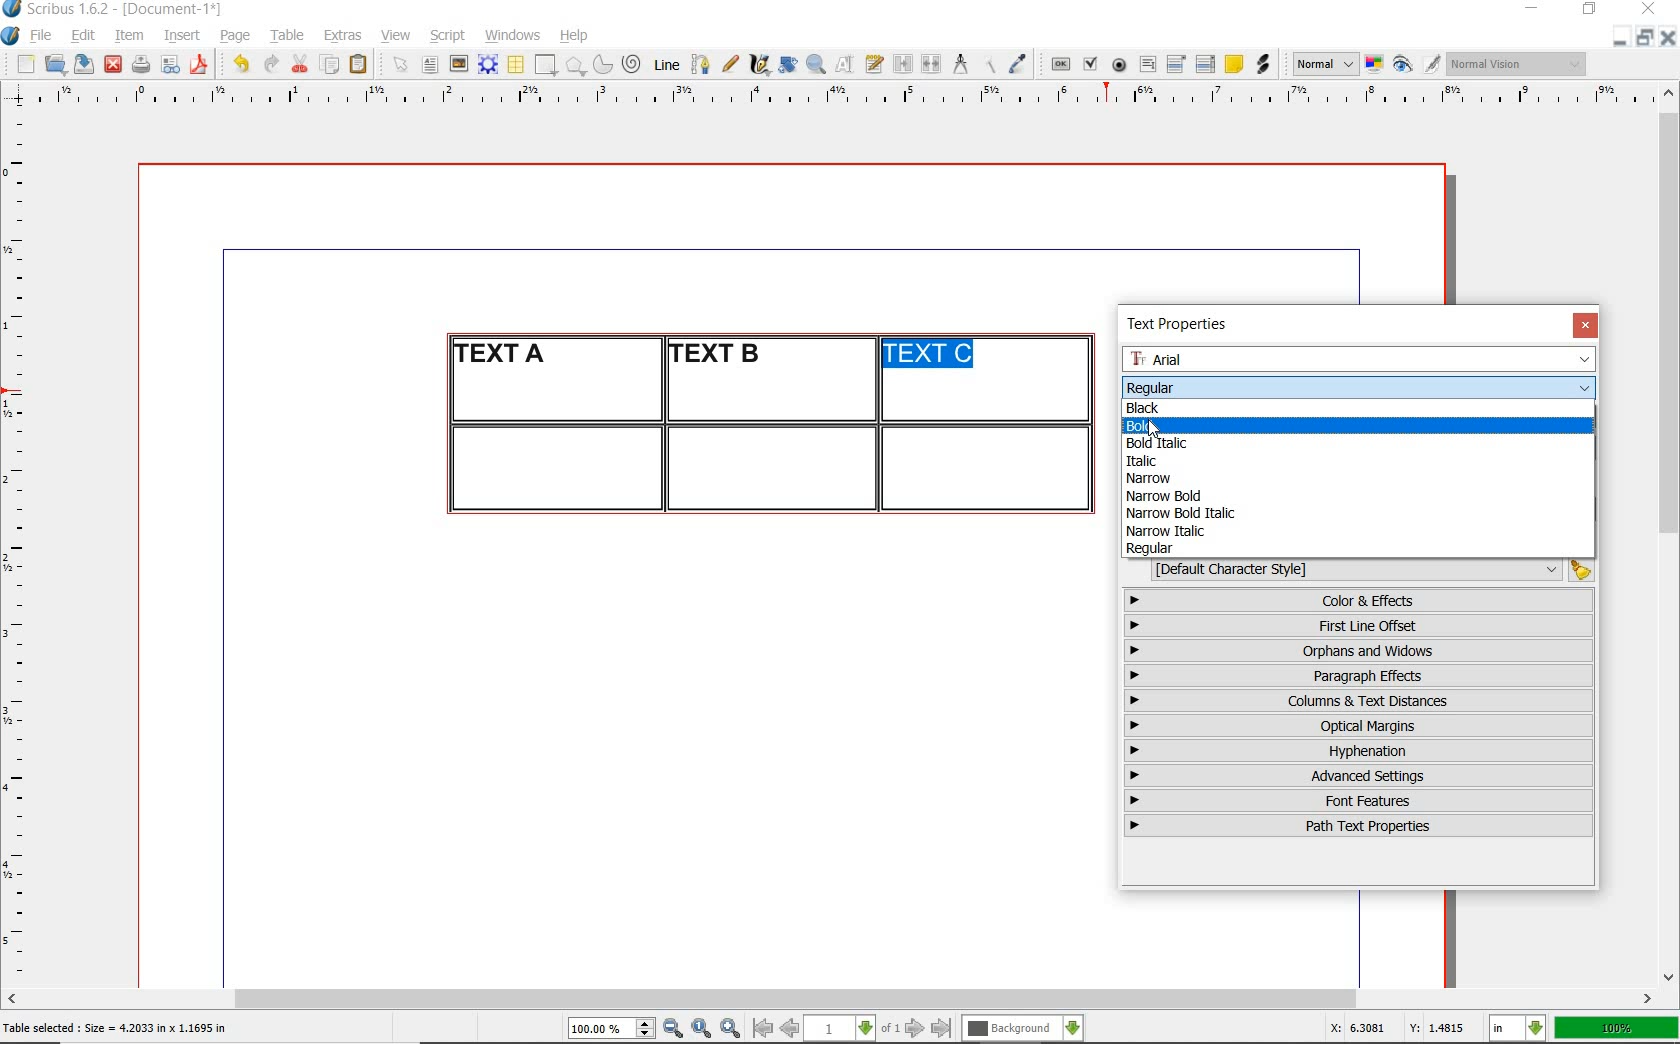 This screenshot has width=1680, height=1044. I want to click on copy, so click(331, 66).